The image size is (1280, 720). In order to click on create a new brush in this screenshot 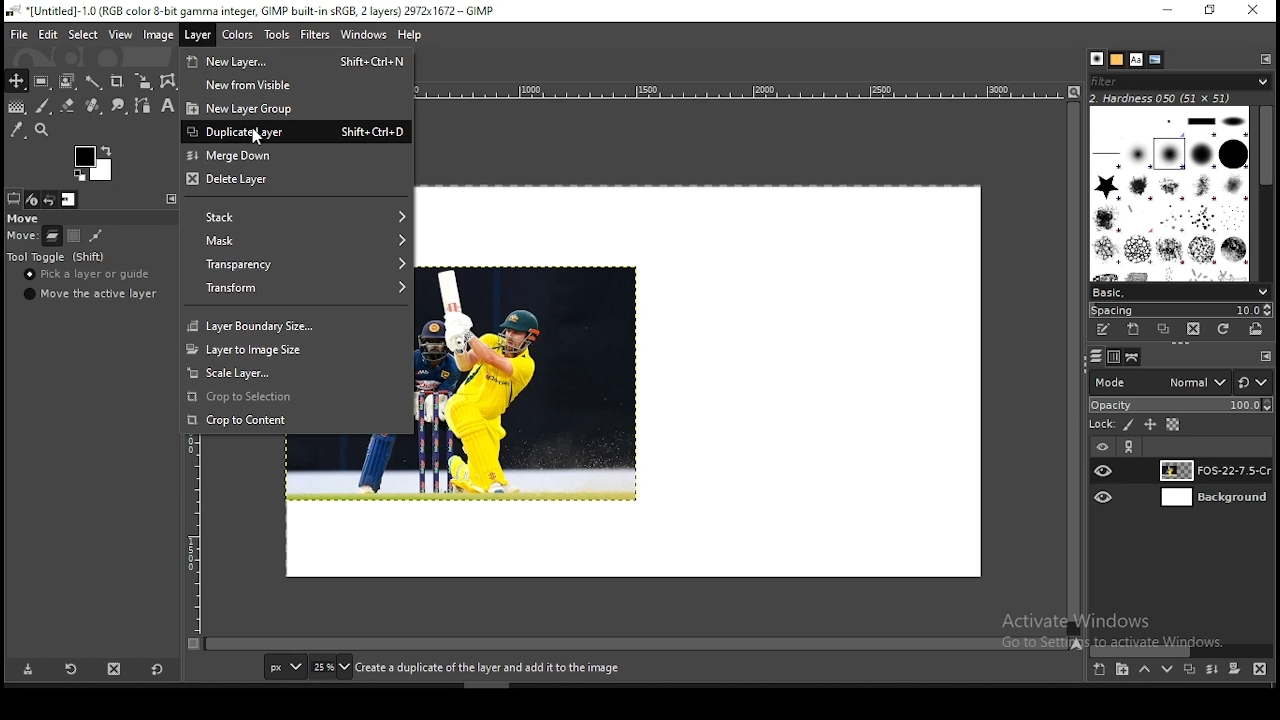, I will do `click(1133, 329)`.